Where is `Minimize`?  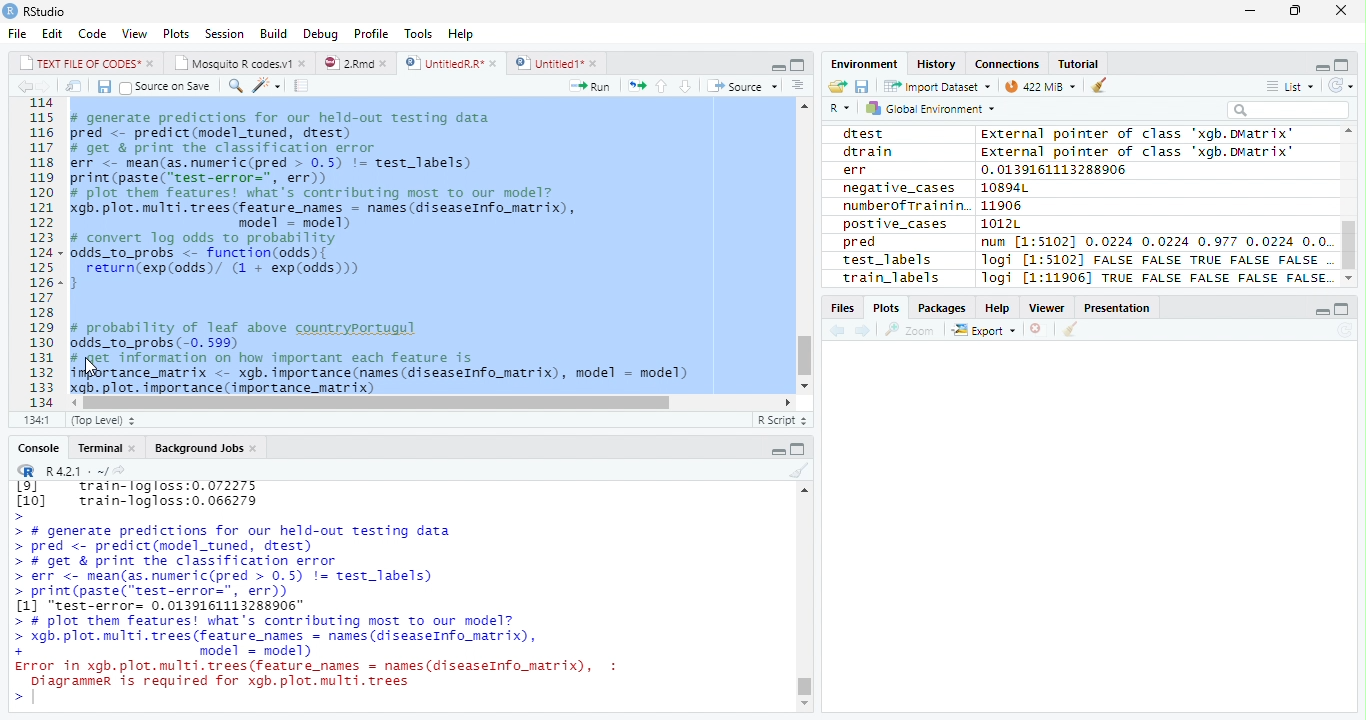 Minimize is located at coordinates (774, 65).